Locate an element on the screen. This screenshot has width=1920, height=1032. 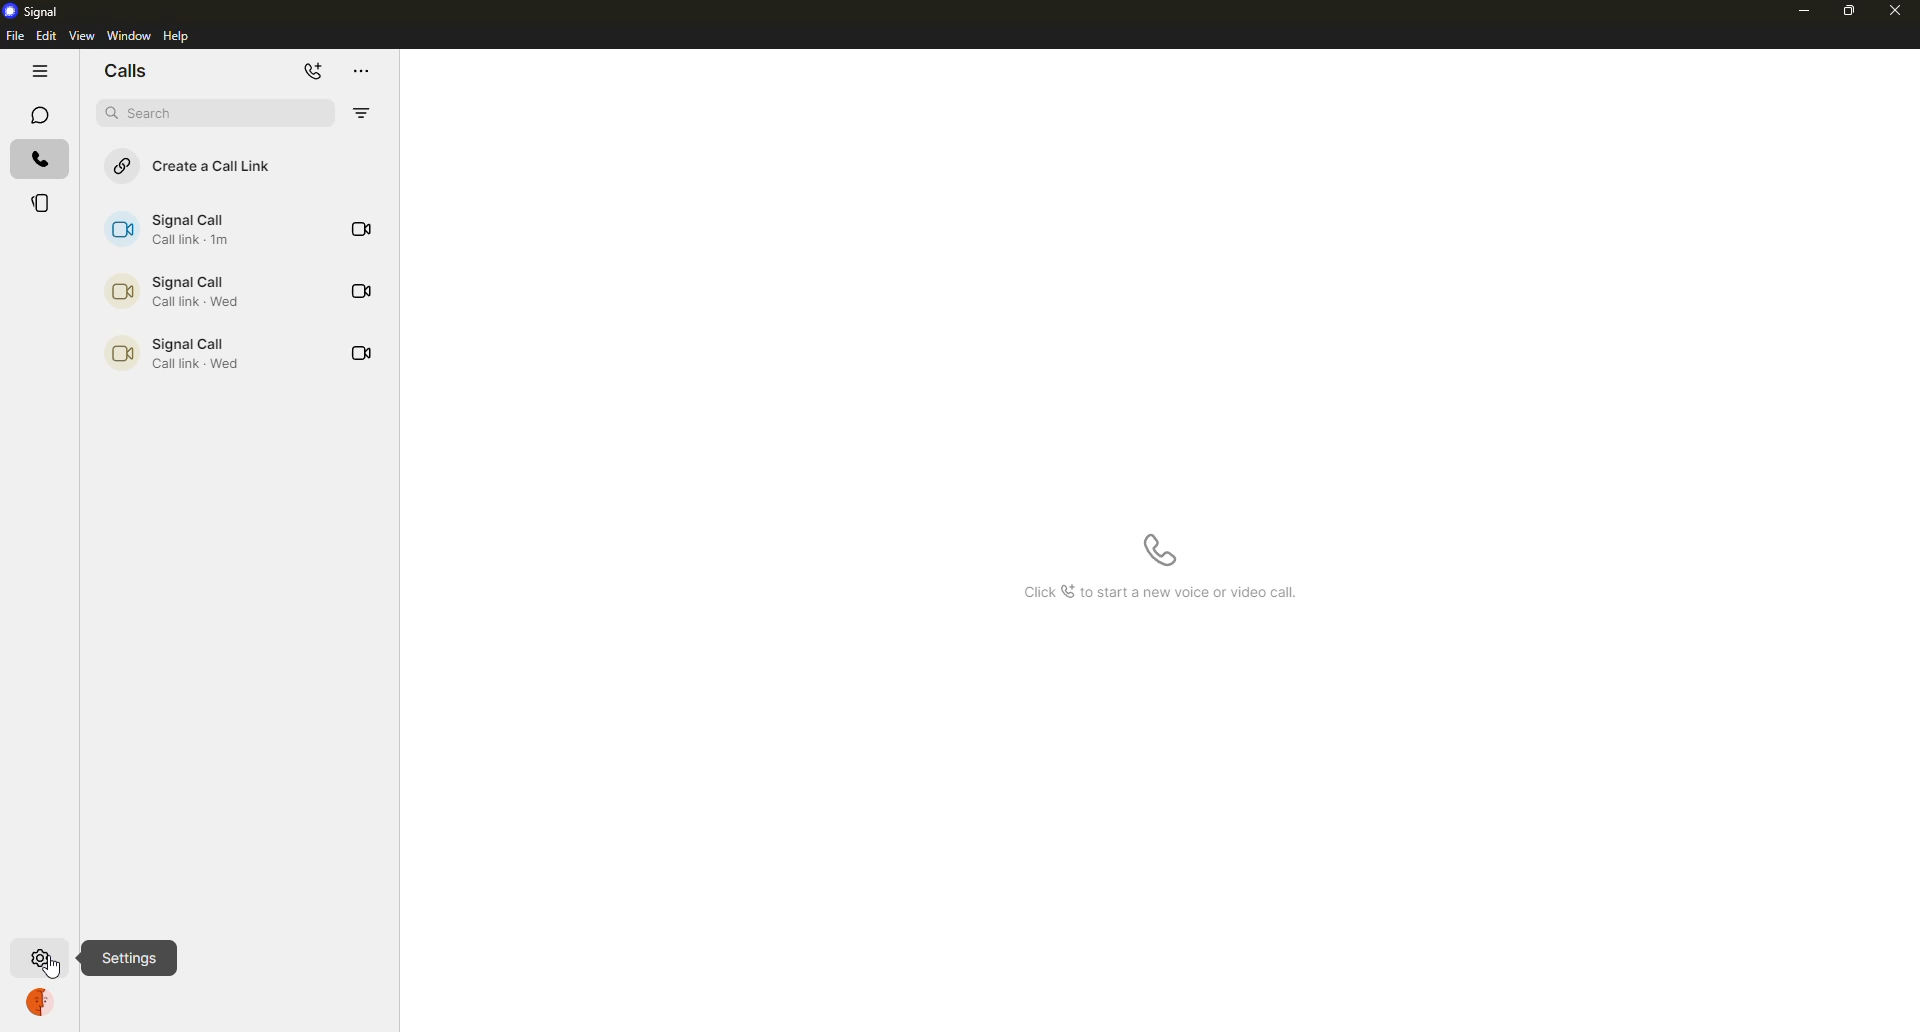
call link is located at coordinates (168, 291).